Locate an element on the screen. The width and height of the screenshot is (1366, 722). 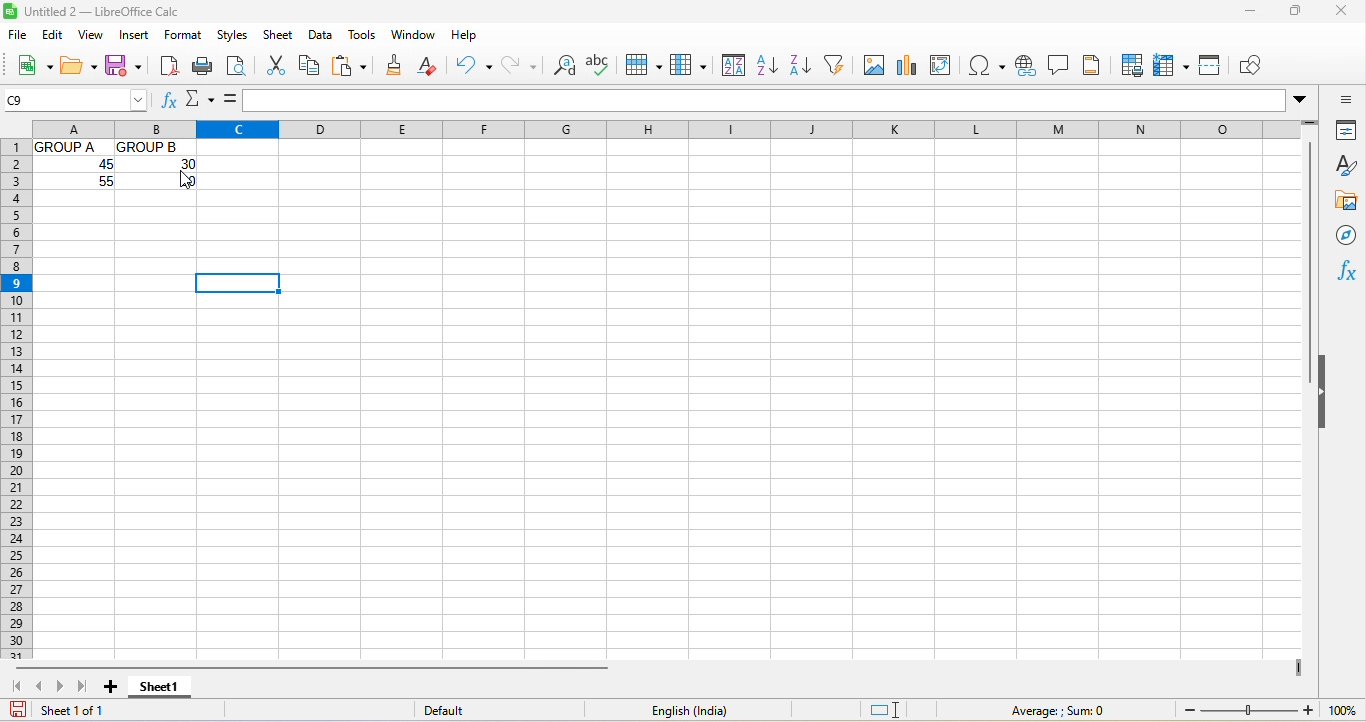
paste is located at coordinates (353, 67).